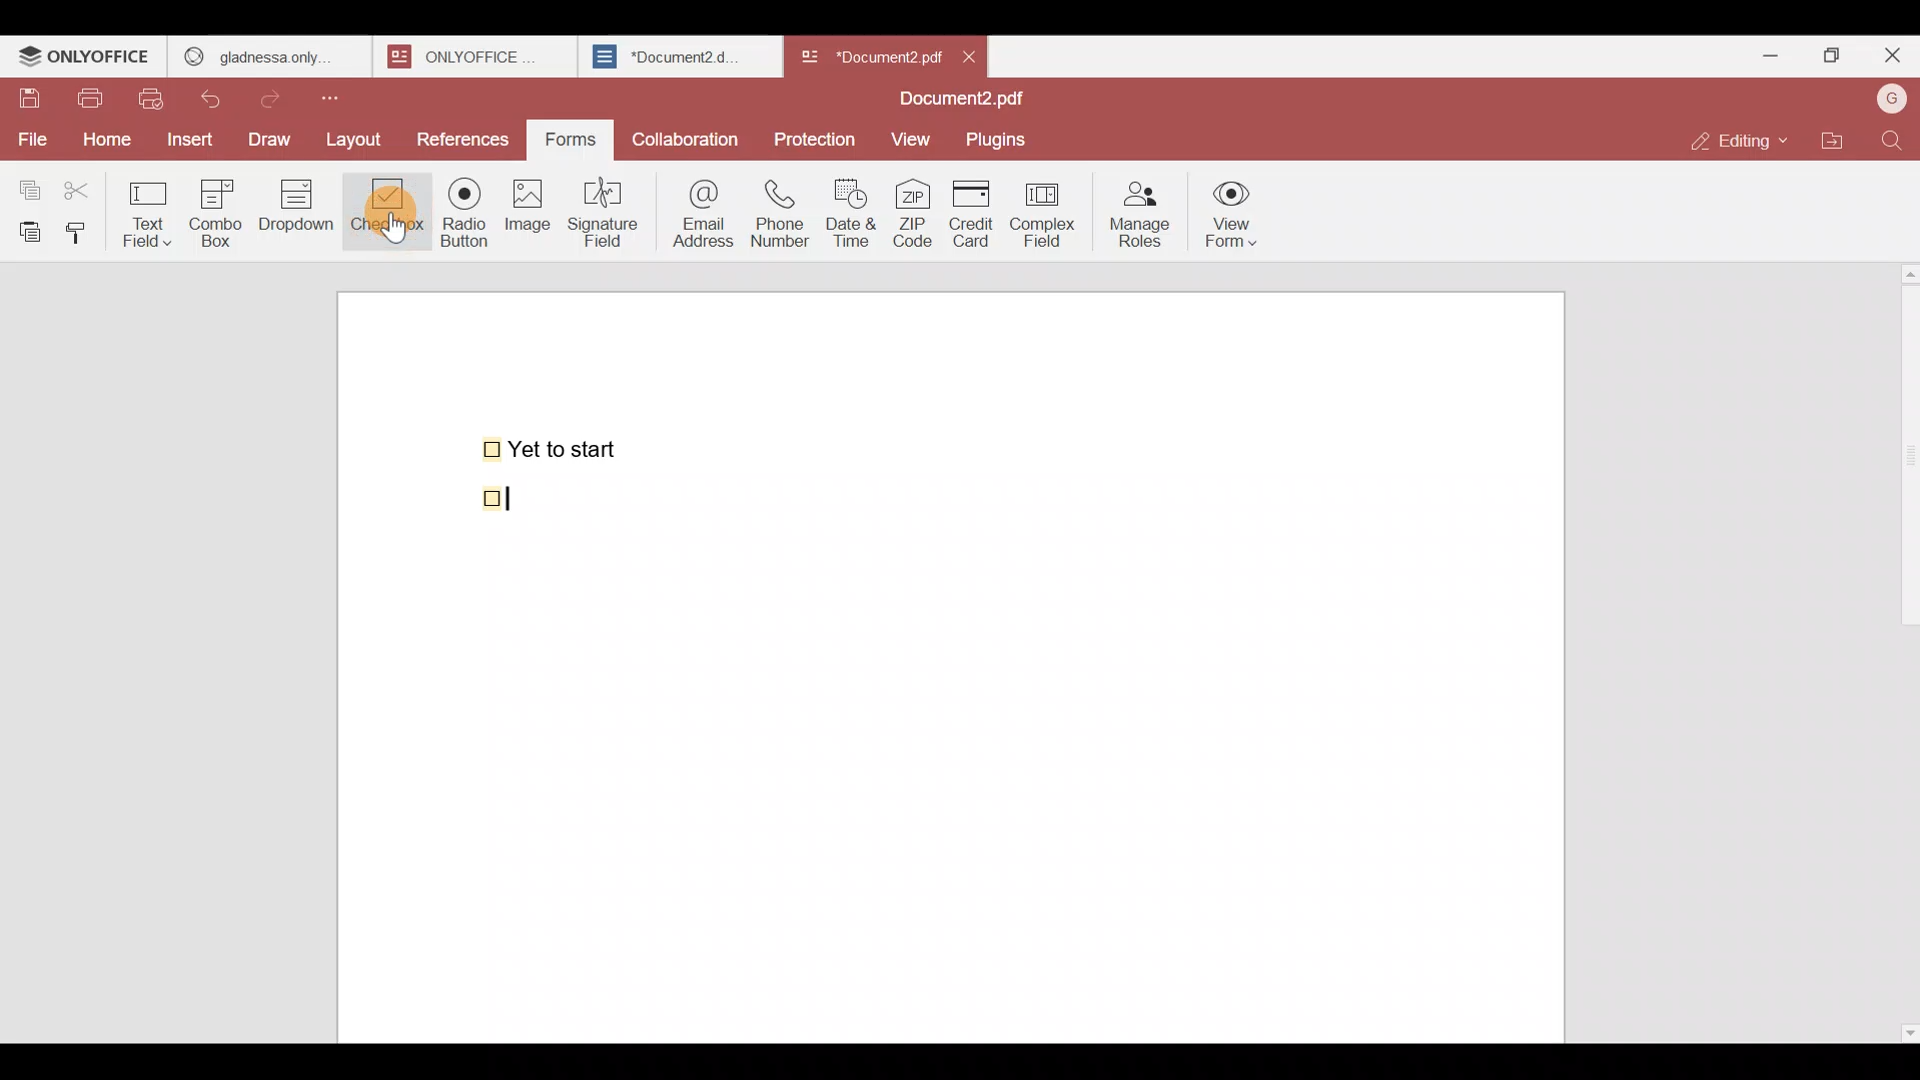  What do you see at coordinates (29, 99) in the screenshot?
I see `Save` at bounding box center [29, 99].